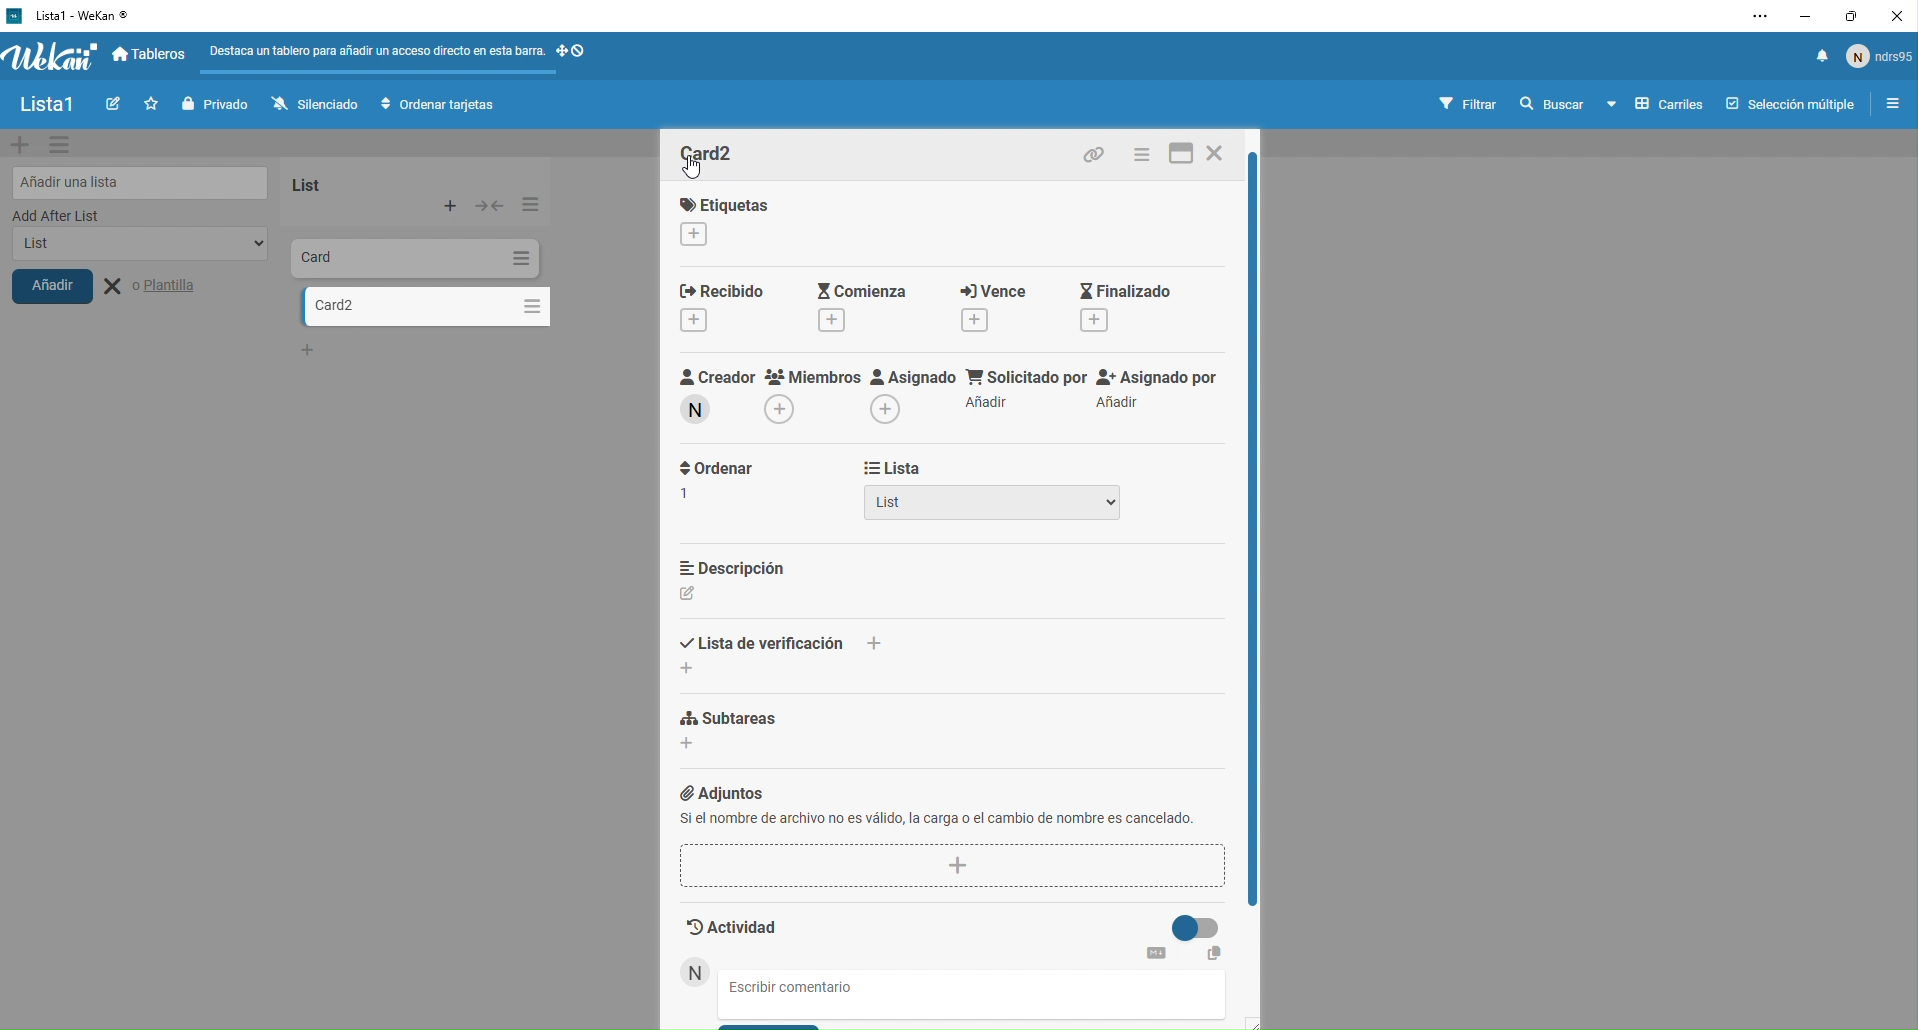 The height and width of the screenshot is (1030, 1918). What do you see at coordinates (51, 58) in the screenshot?
I see `wekan` at bounding box center [51, 58].